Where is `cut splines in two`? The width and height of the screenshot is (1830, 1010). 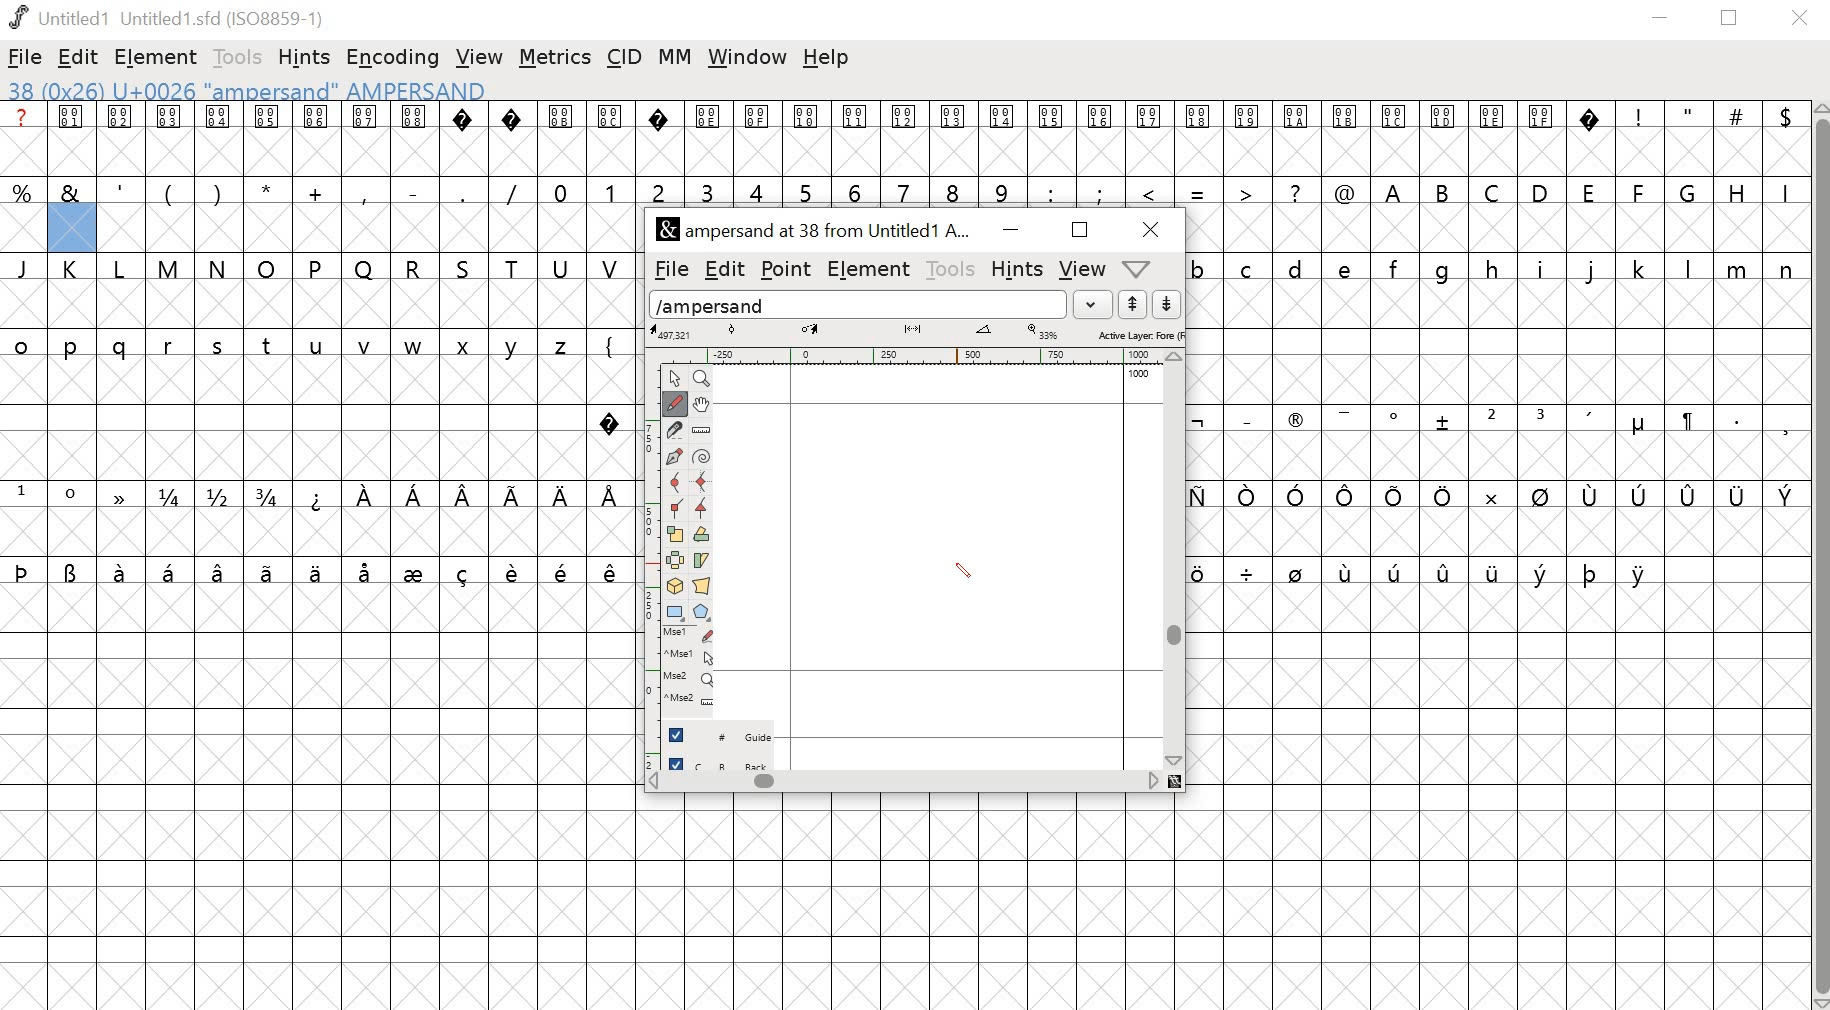
cut splines in two is located at coordinates (674, 431).